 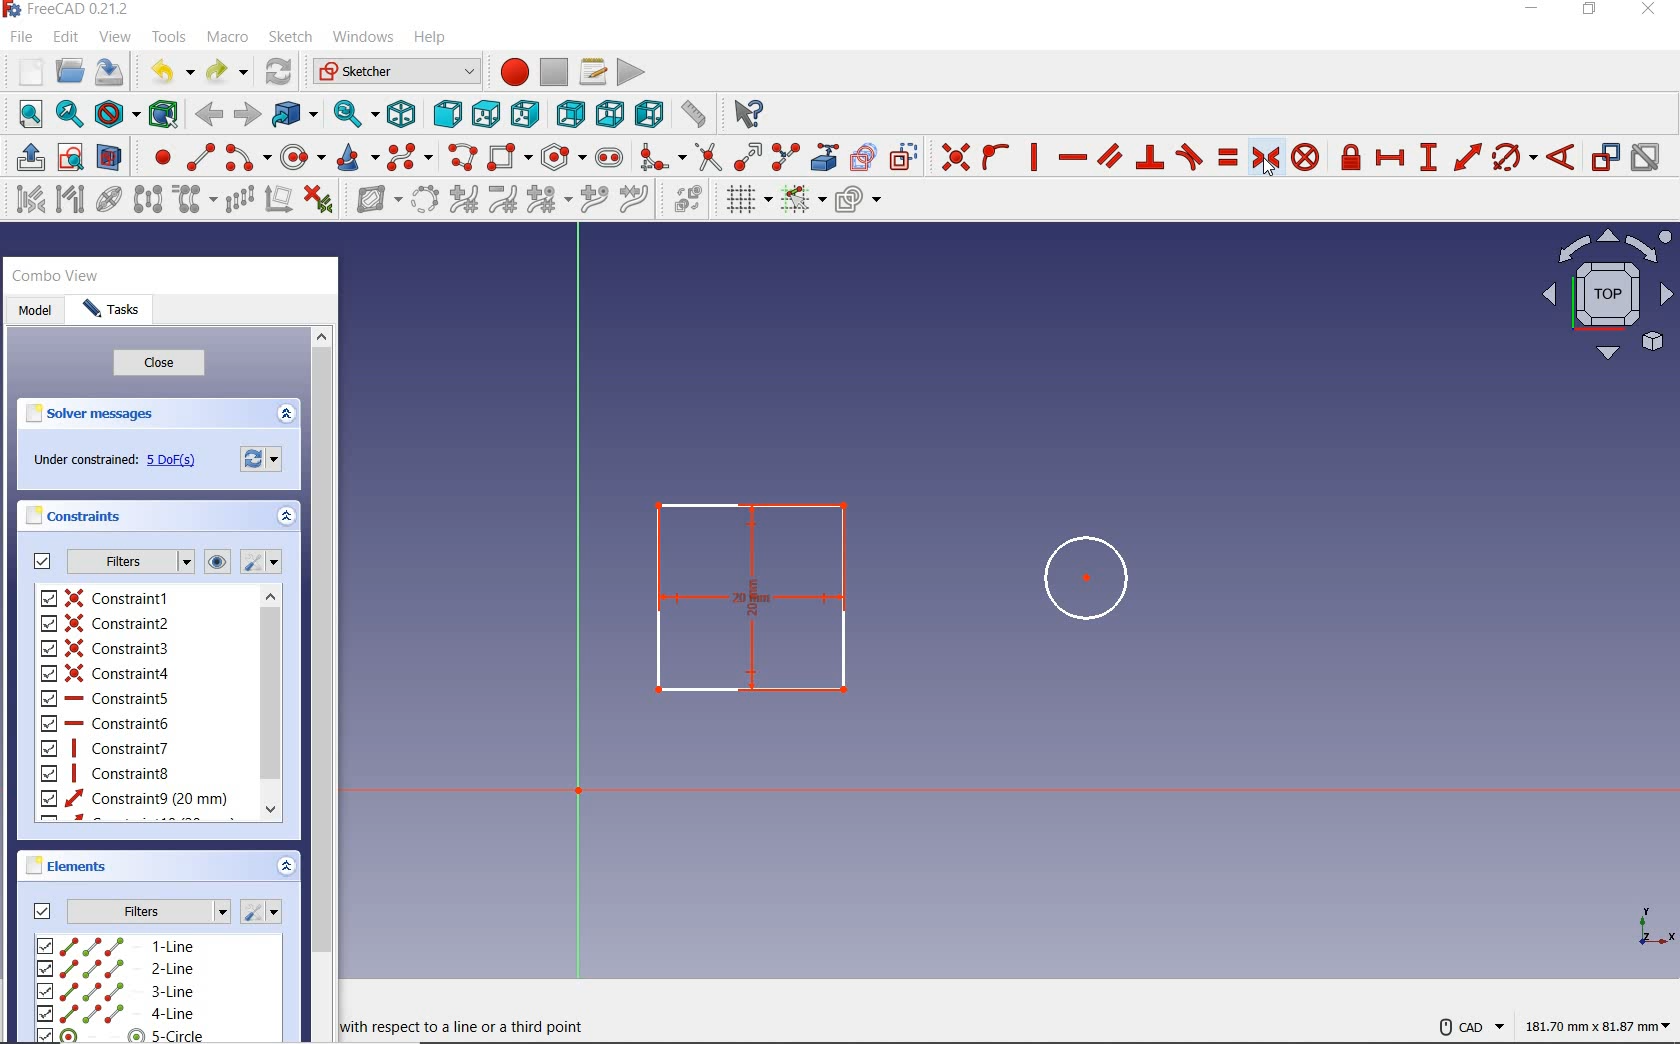 I want to click on constraint7, so click(x=106, y=748).